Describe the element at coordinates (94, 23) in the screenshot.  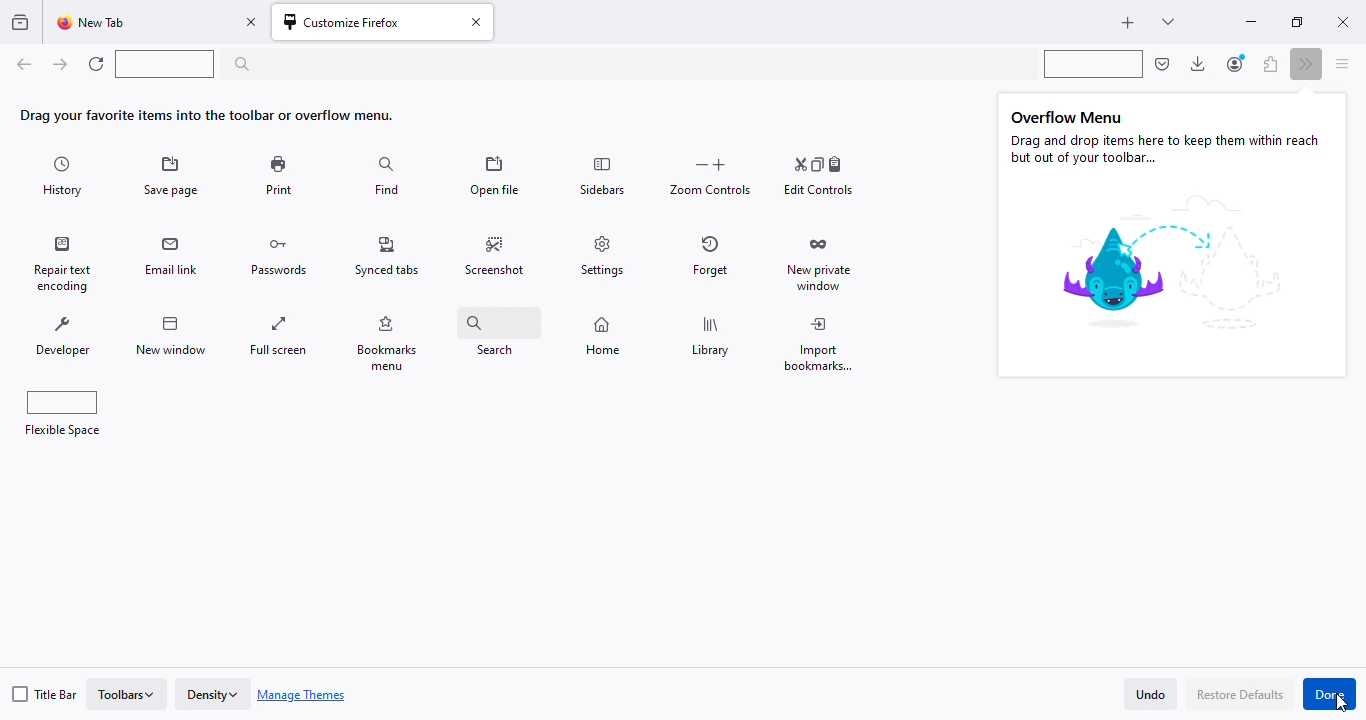
I see `new tab` at that location.